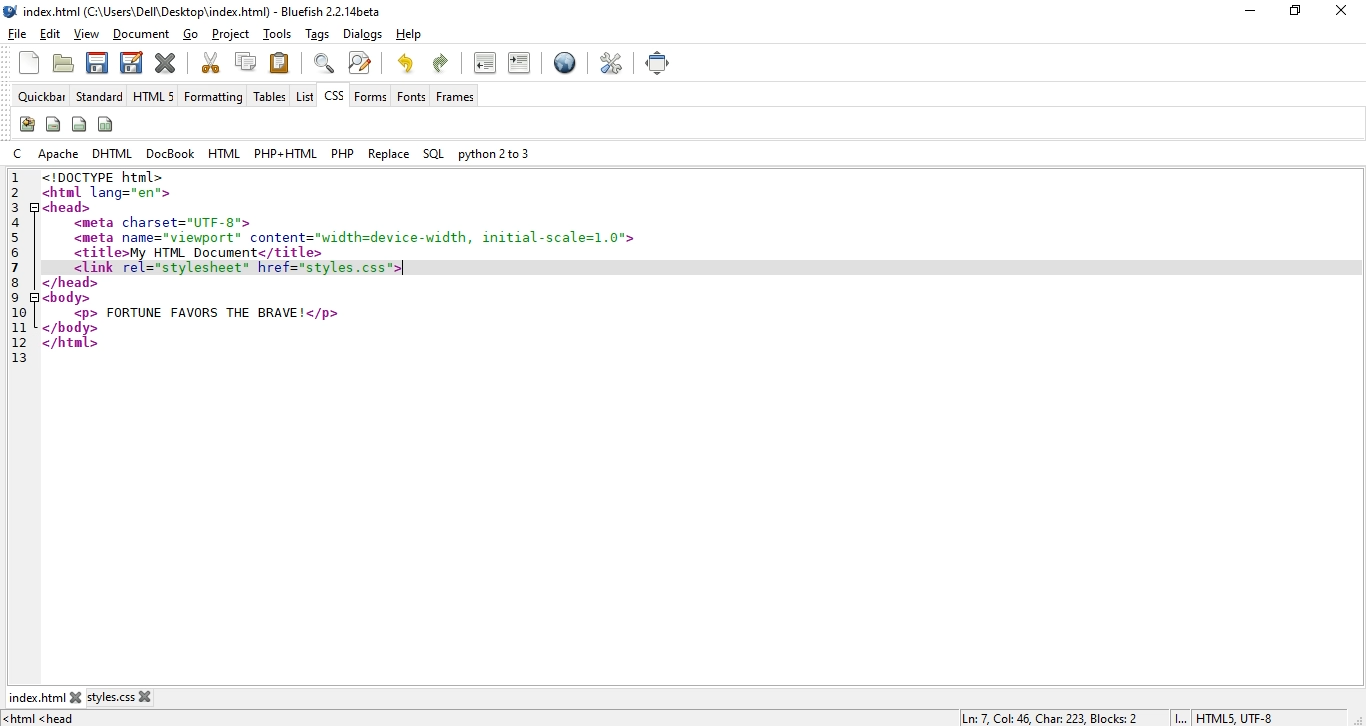 This screenshot has height=726, width=1366. What do you see at coordinates (72, 343) in the screenshot?
I see `</html>` at bounding box center [72, 343].